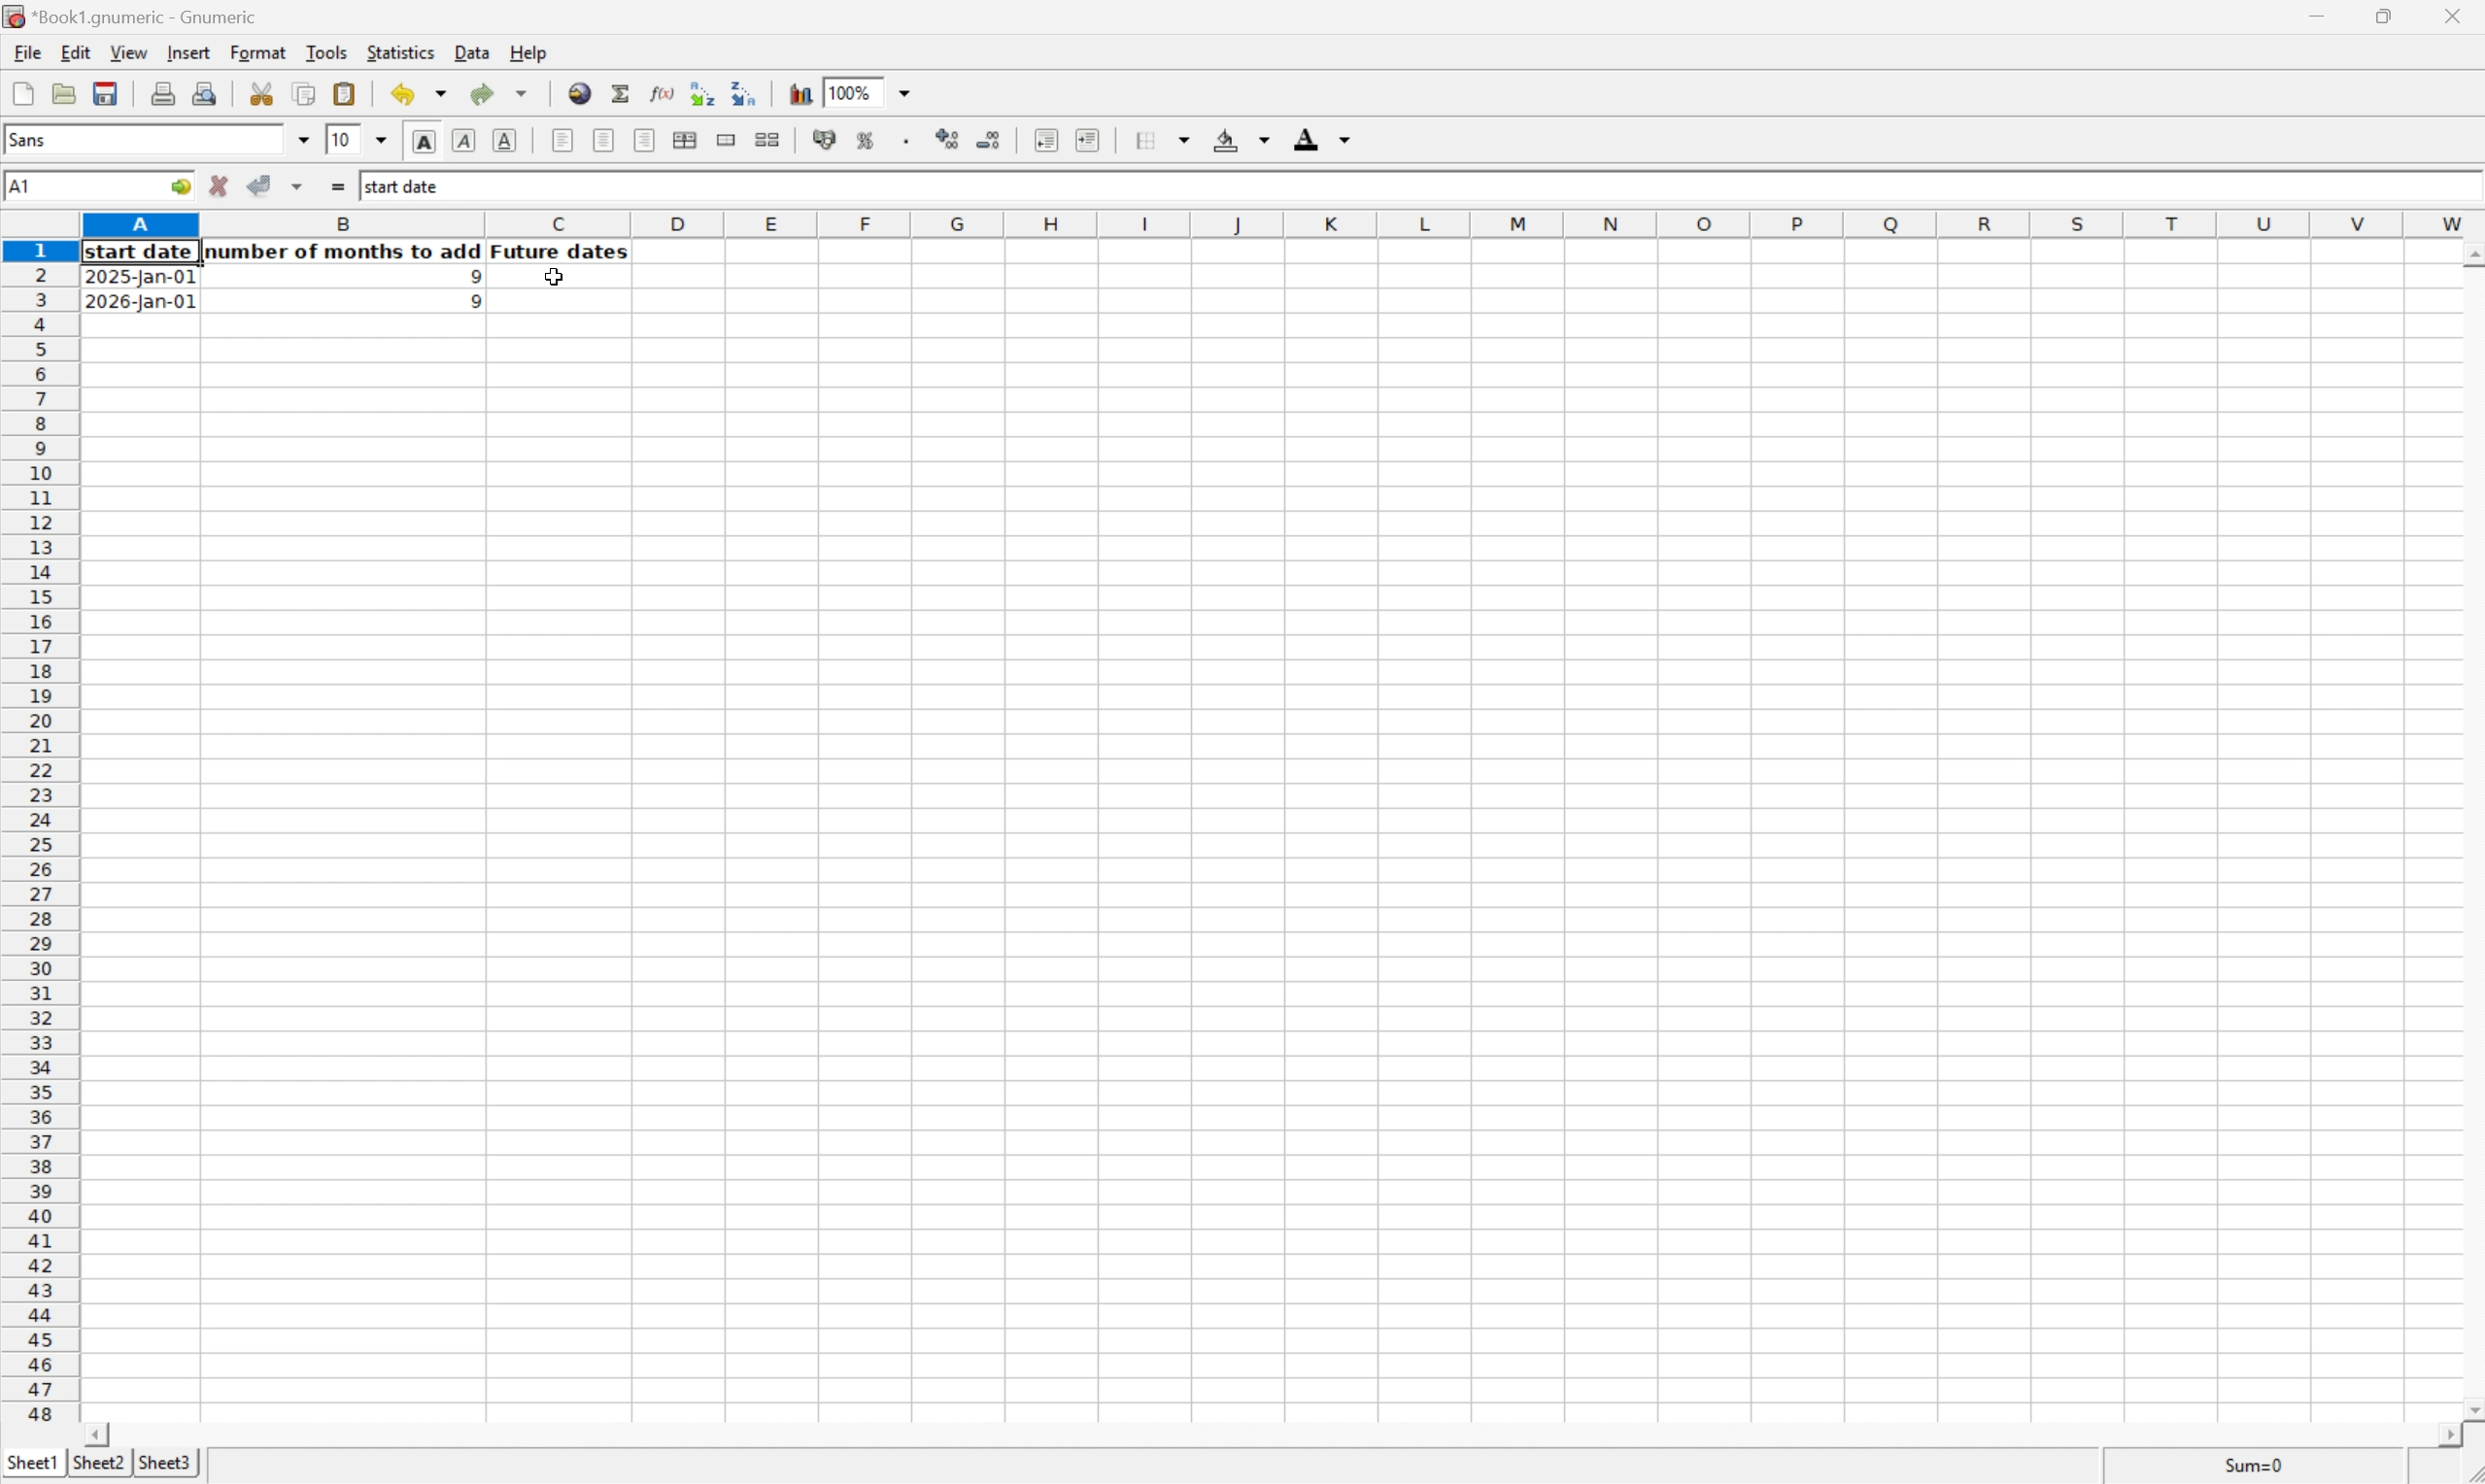  Describe the element at coordinates (802, 93) in the screenshot. I see `Insert a chart` at that location.